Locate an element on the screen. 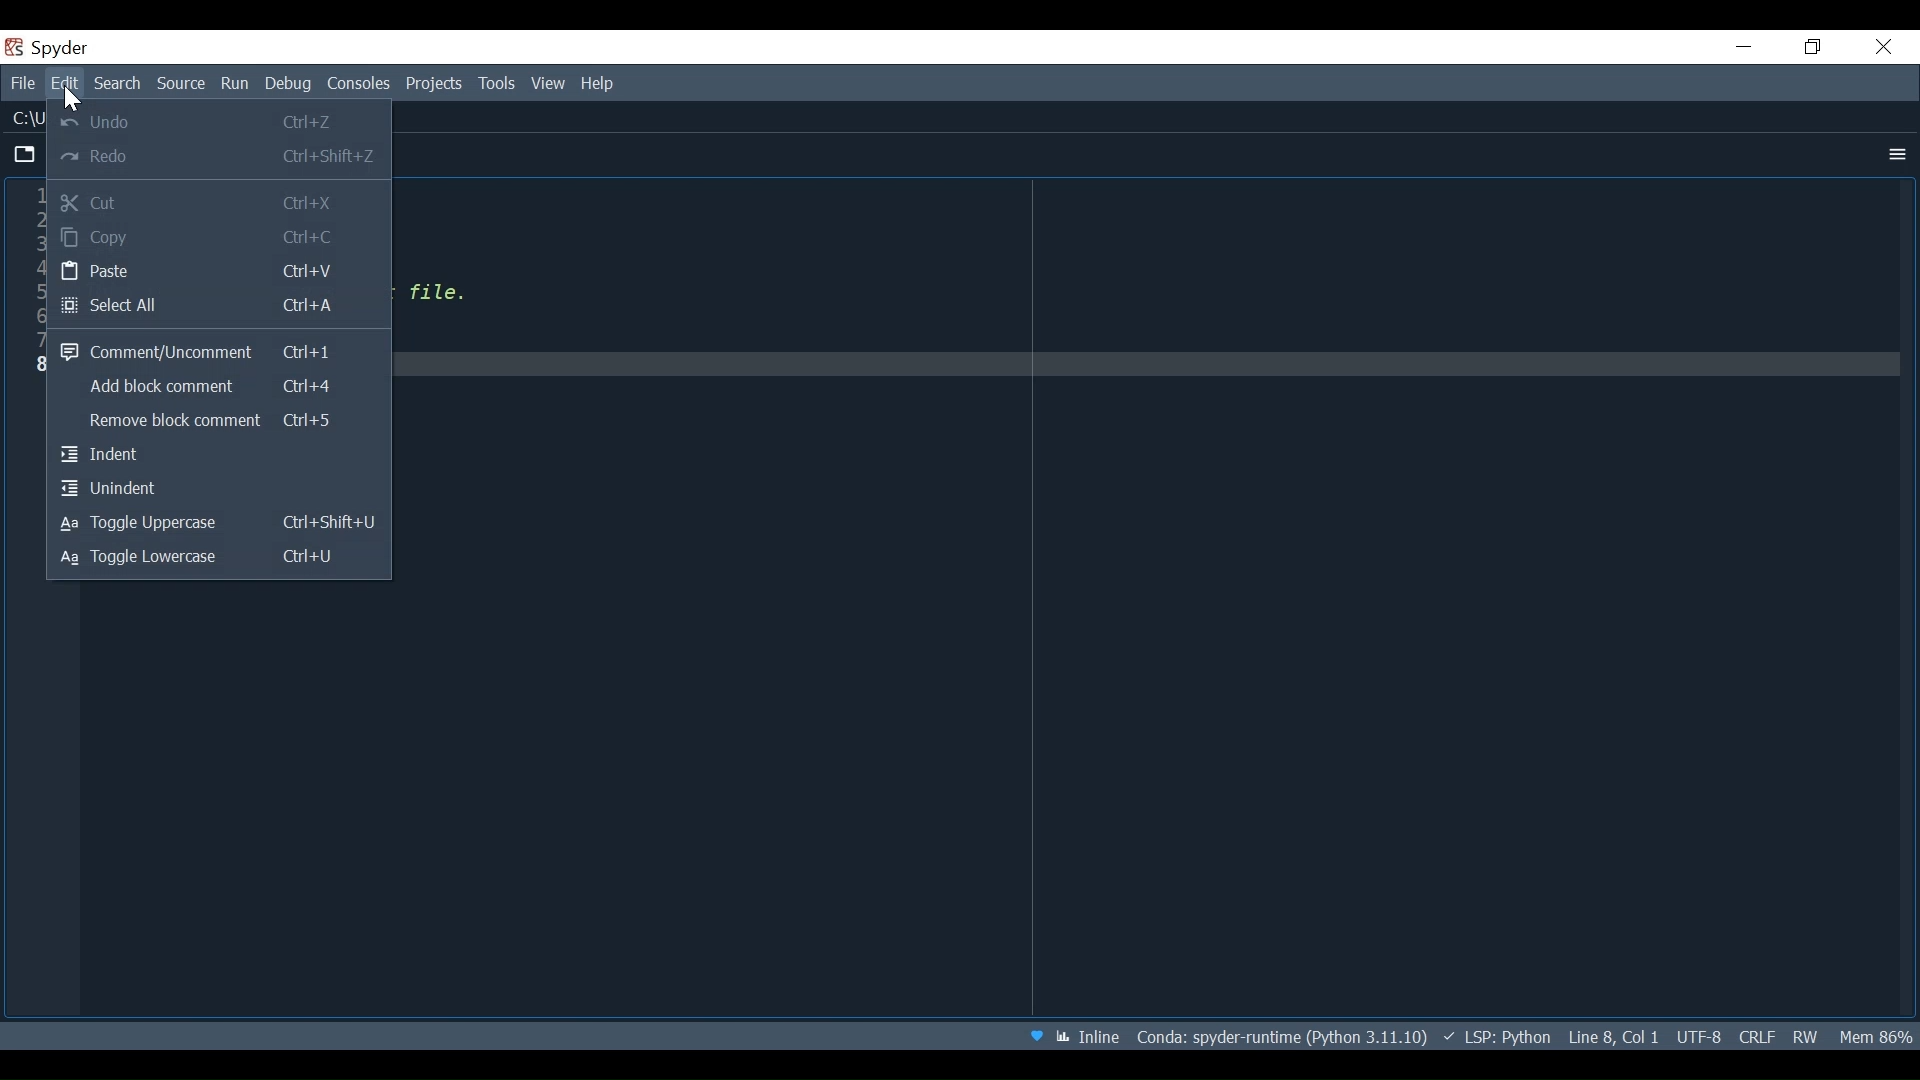 This screenshot has height=1080, width=1920. Cursor is located at coordinates (74, 100).